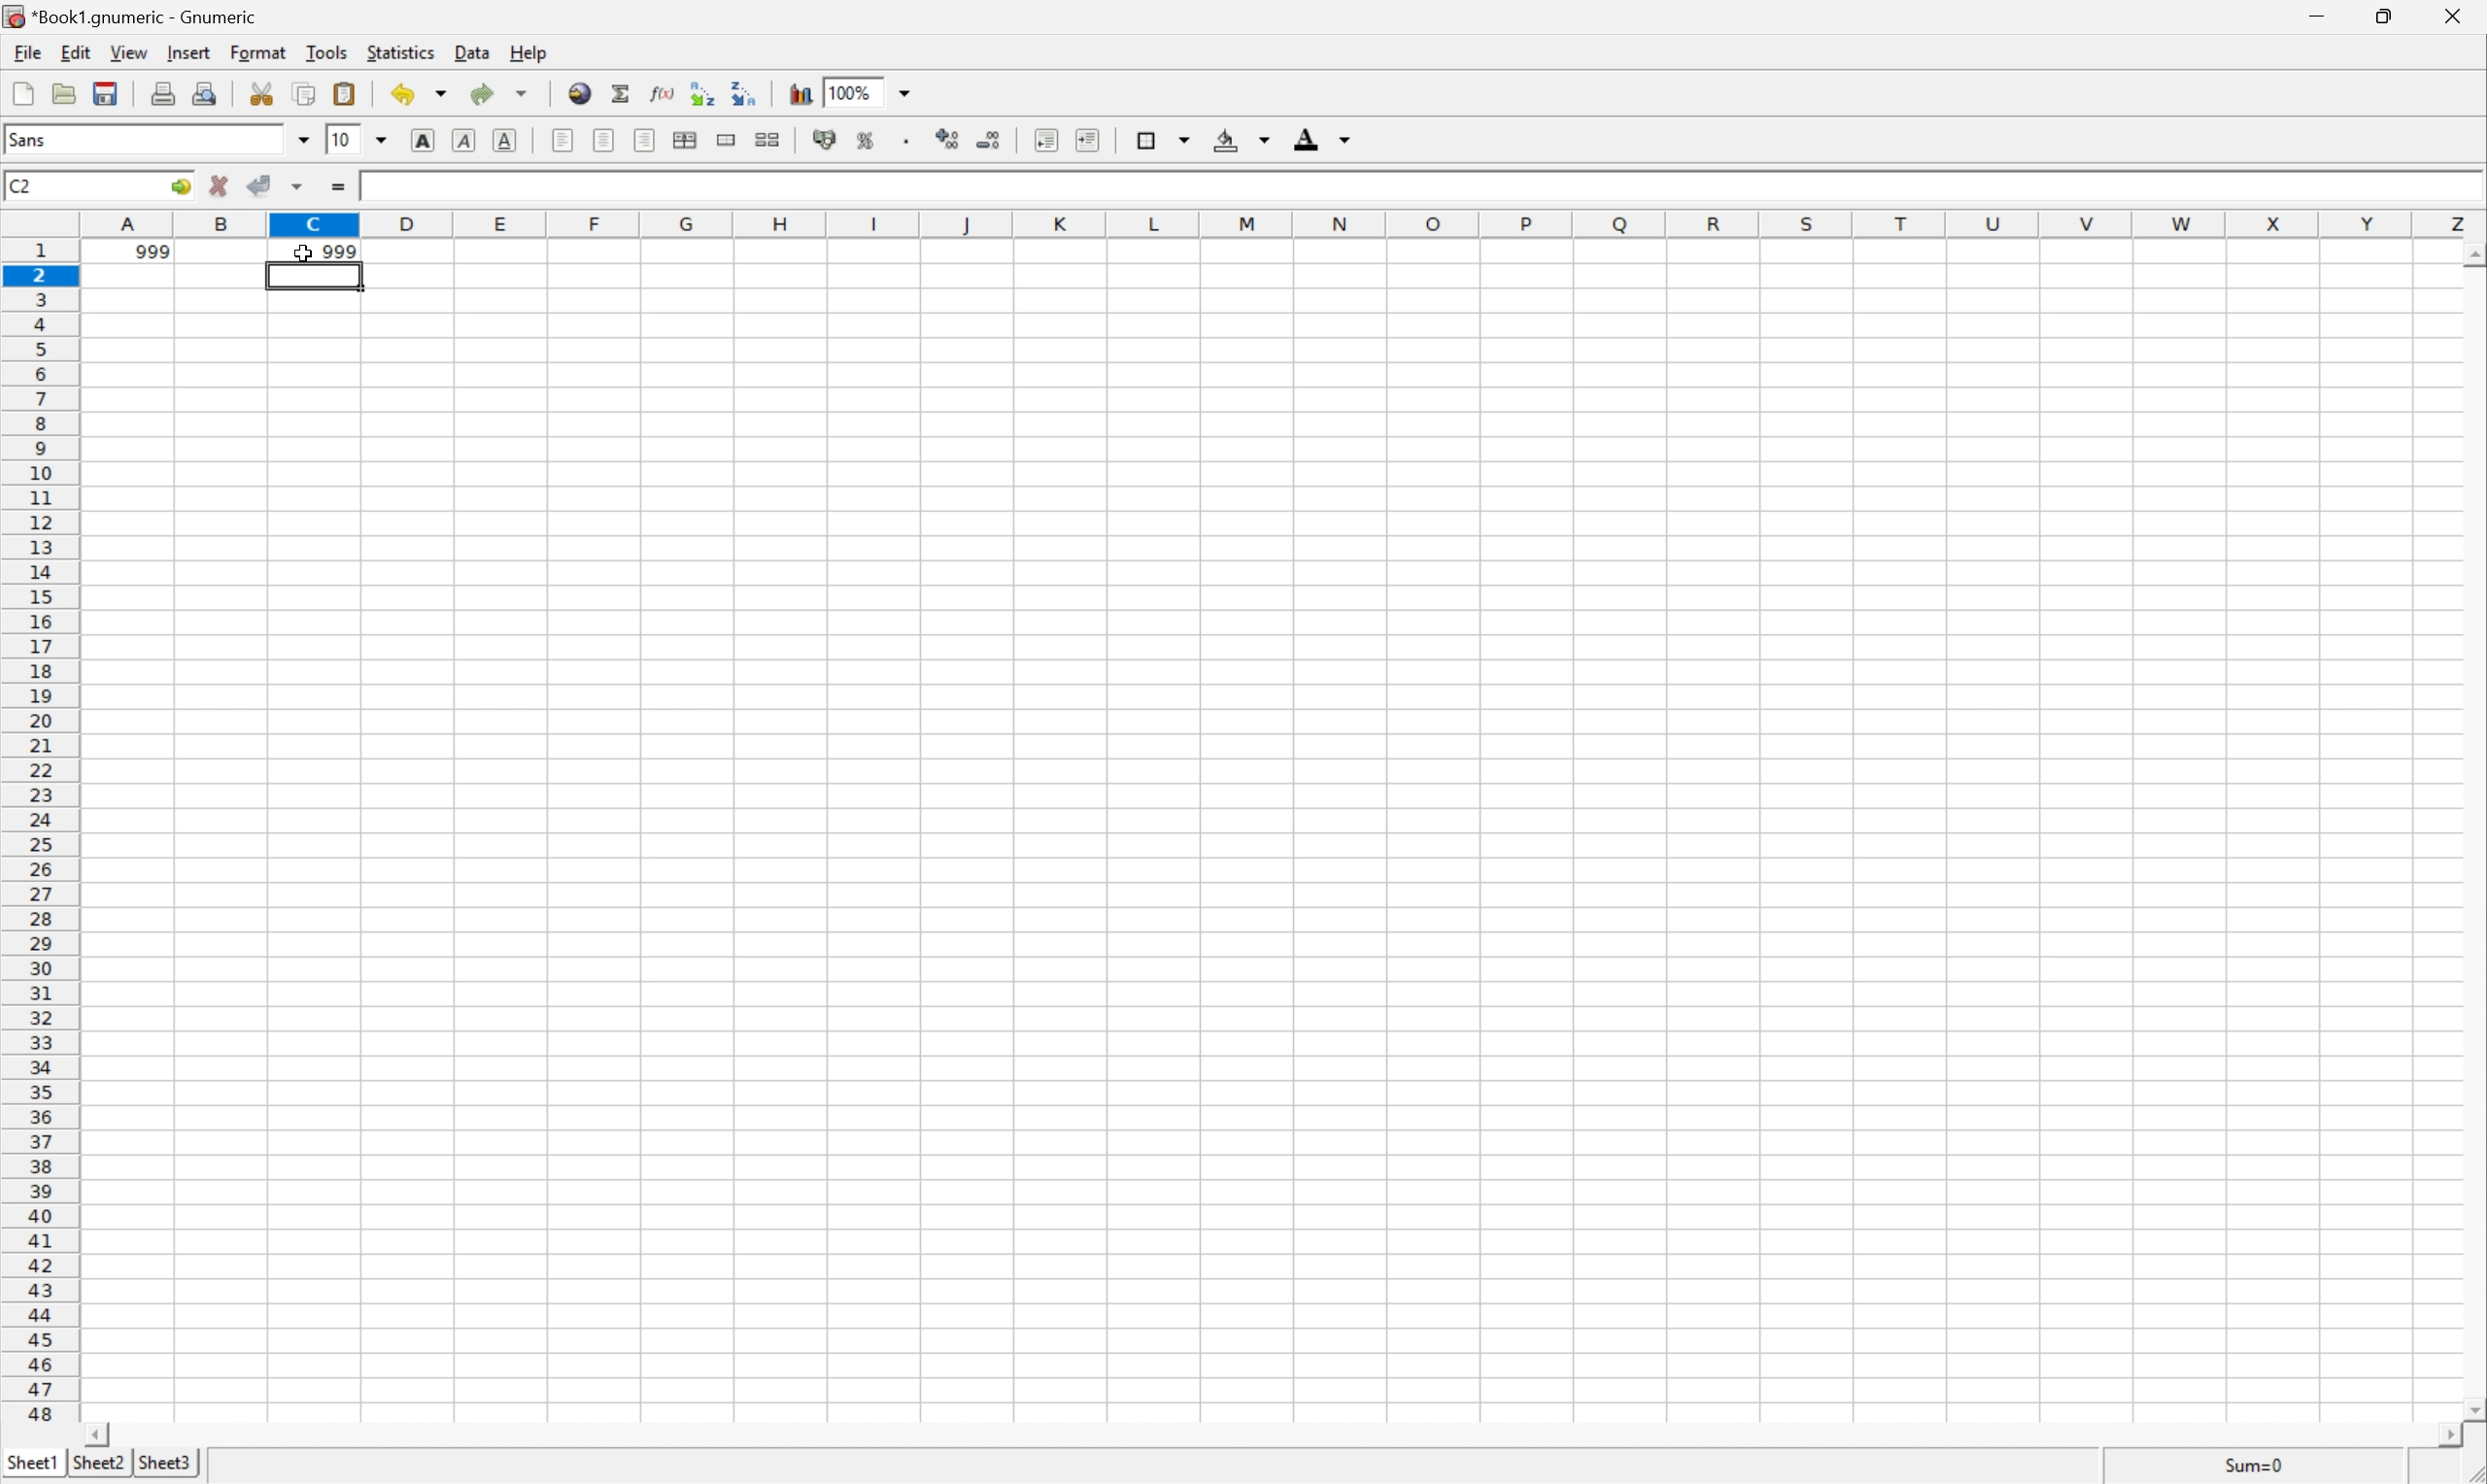  I want to click on Formula bar, so click(1470, 189).